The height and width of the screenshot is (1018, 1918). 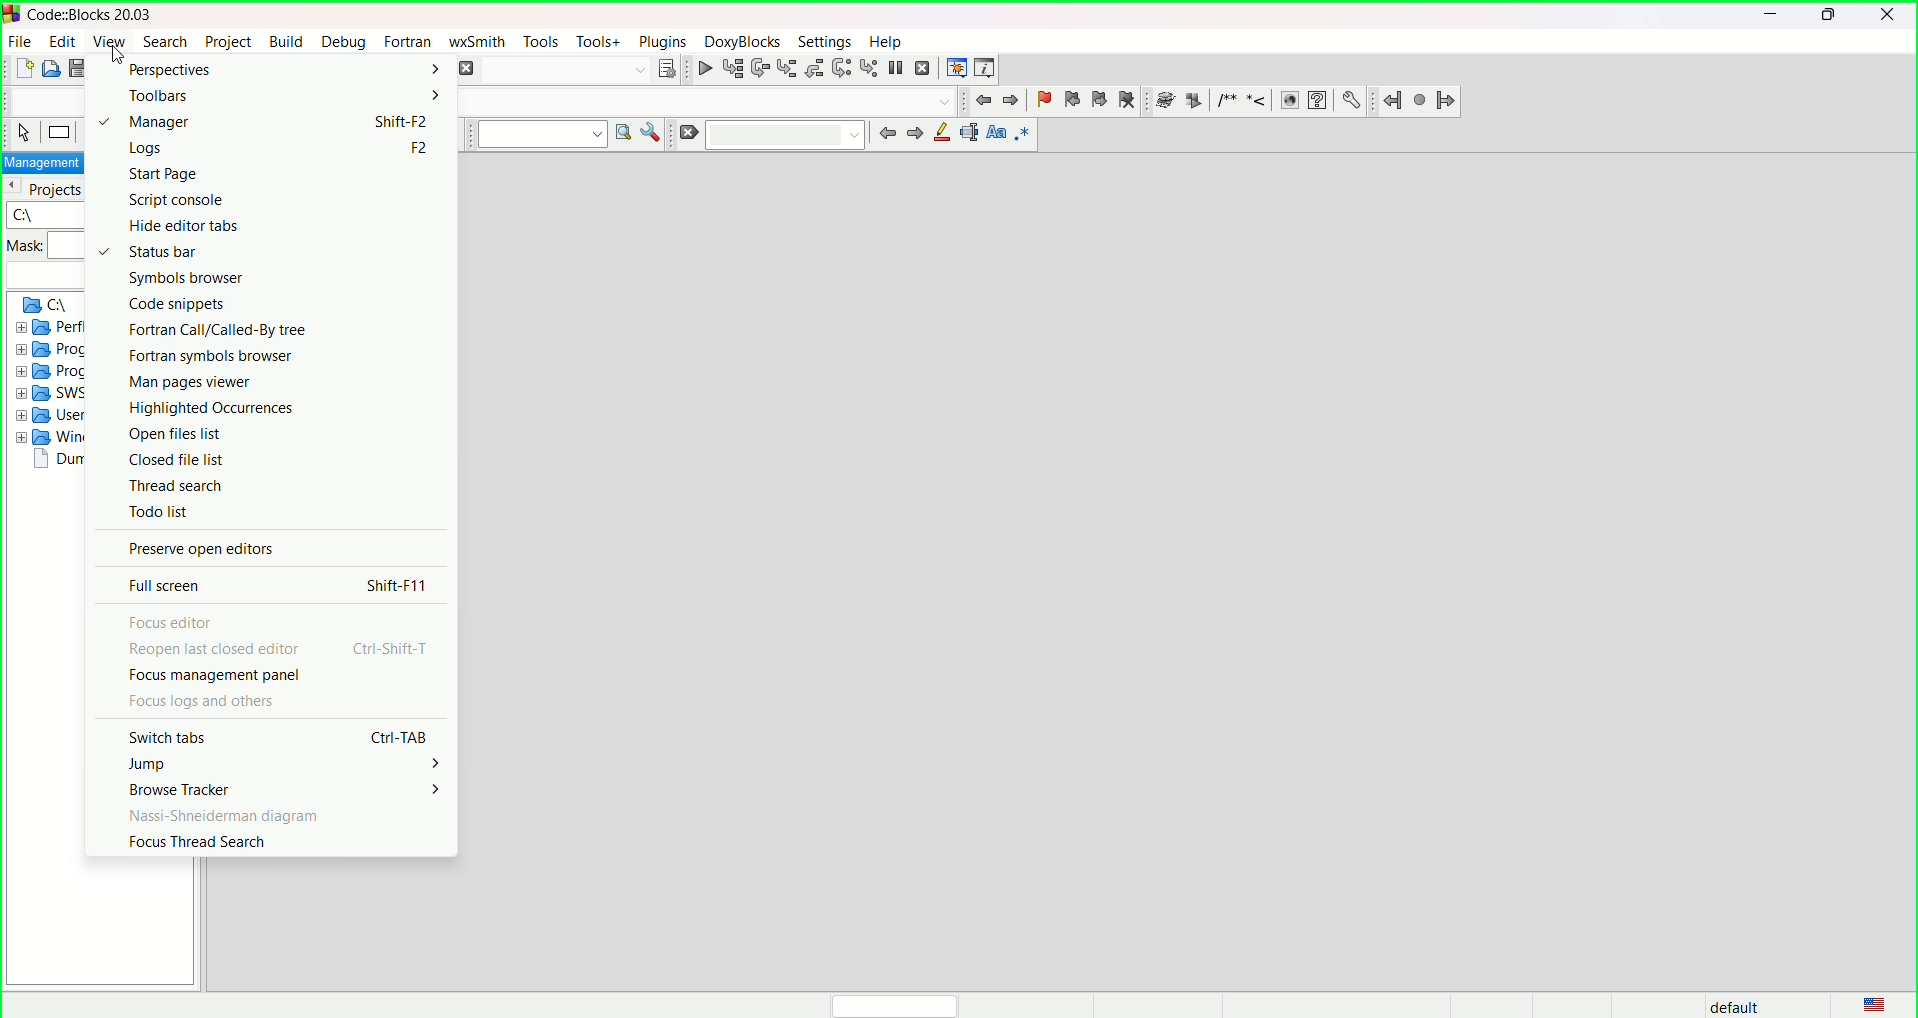 What do you see at coordinates (824, 39) in the screenshot?
I see `settings` at bounding box center [824, 39].